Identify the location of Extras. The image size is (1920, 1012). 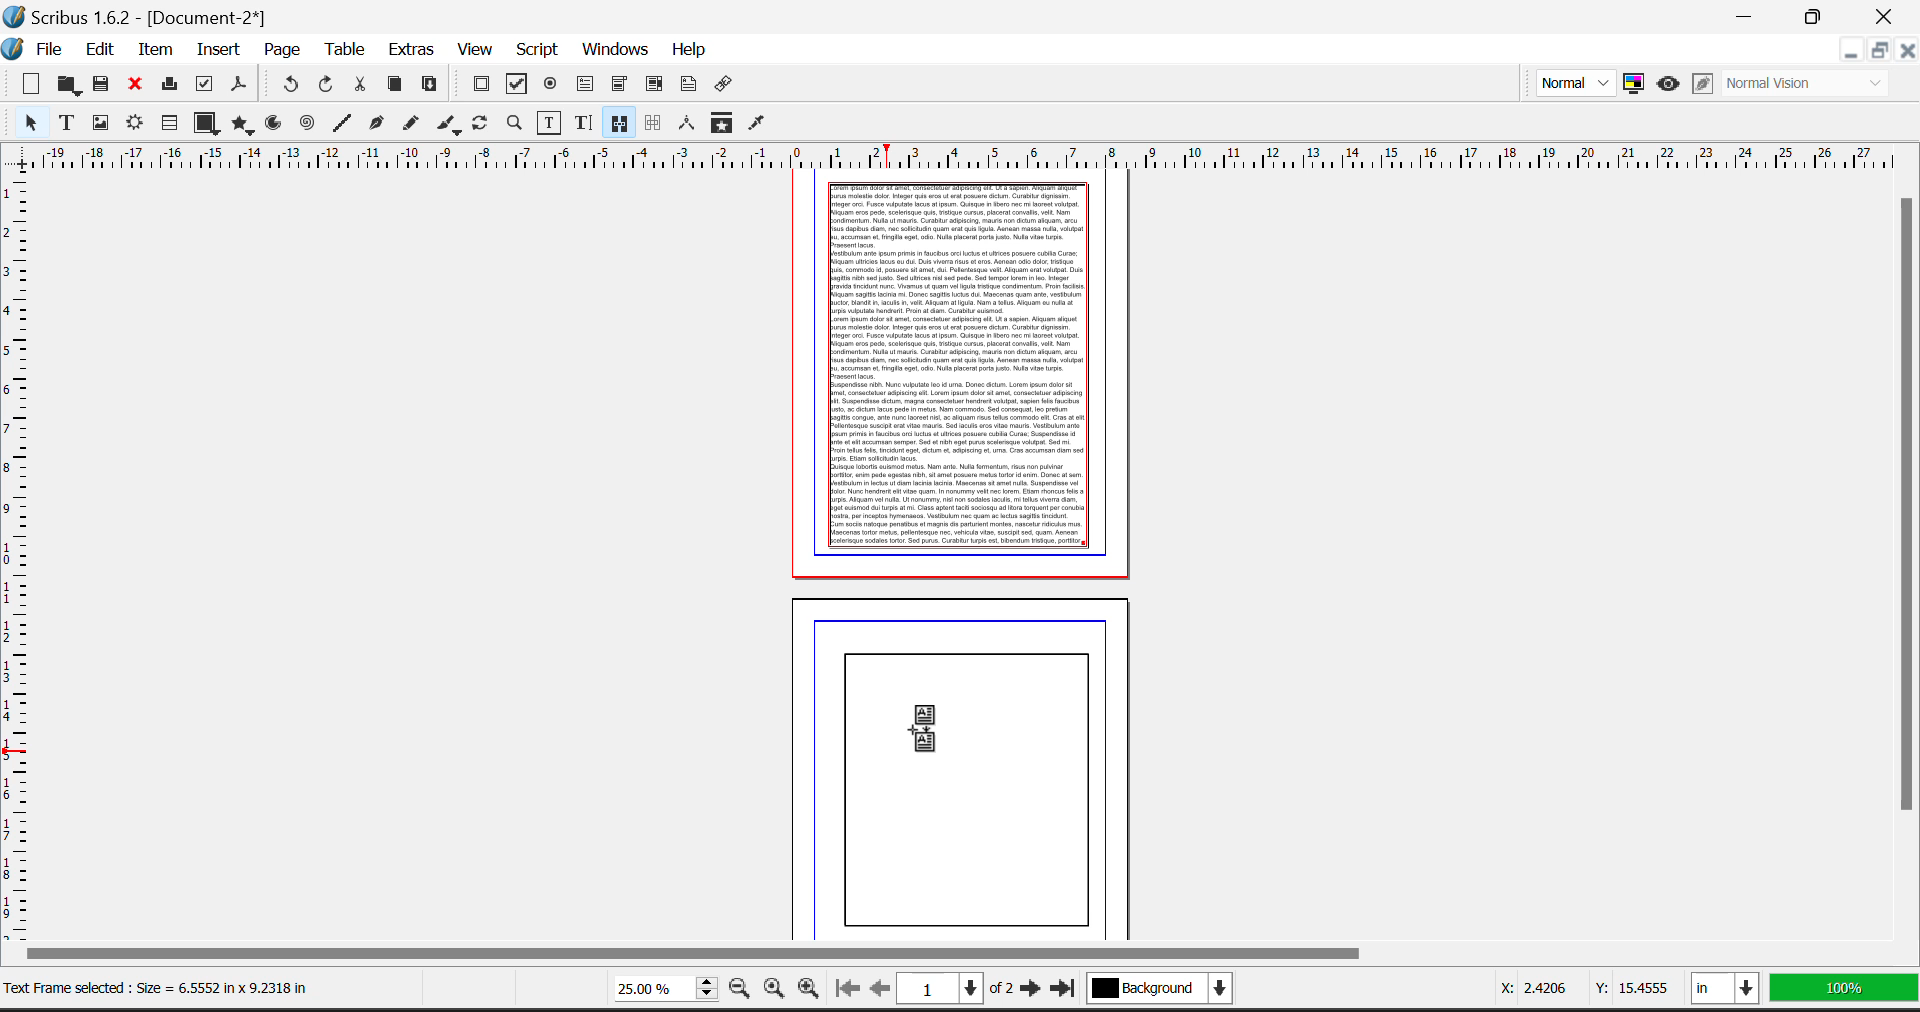
(412, 52).